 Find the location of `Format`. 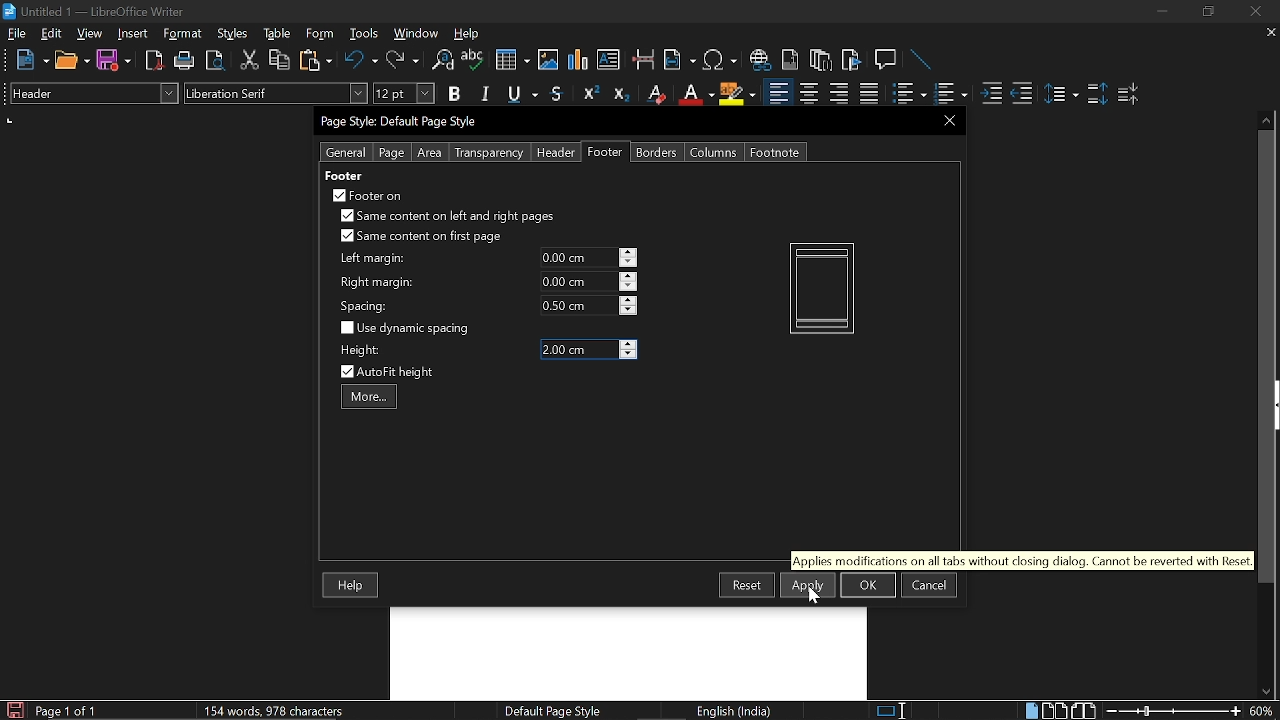

Format is located at coordinates (185, 34).